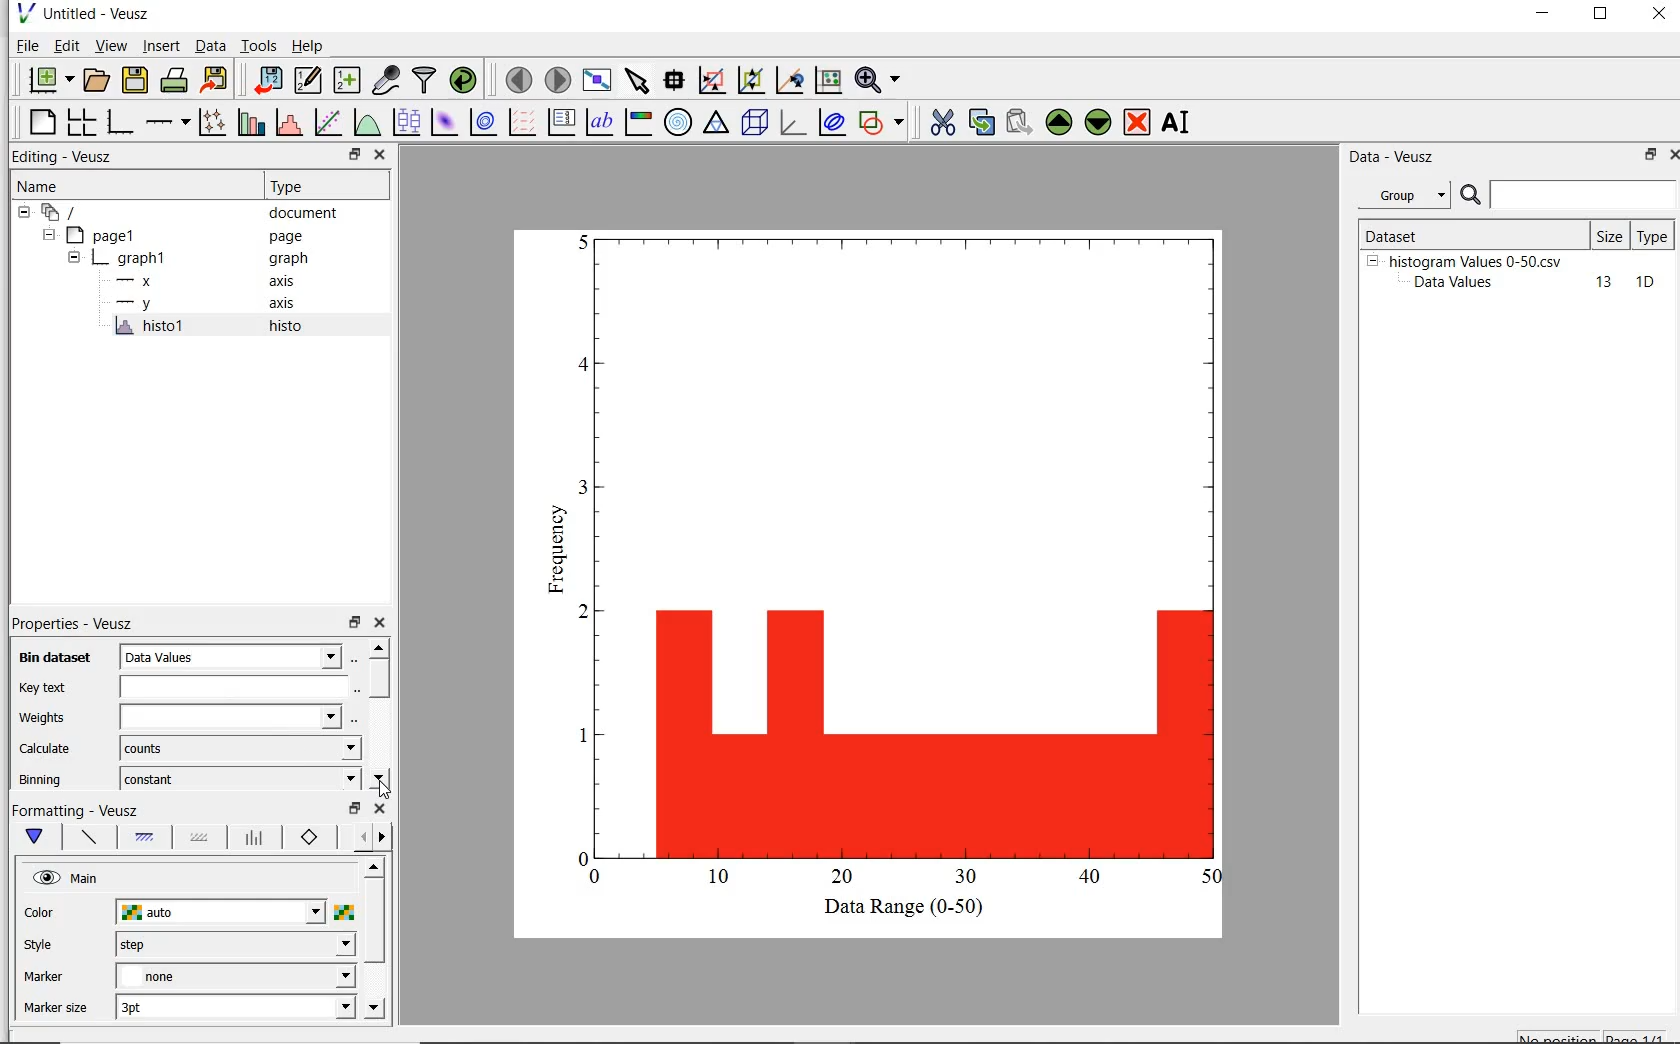 This screenshot has height=1044, width=1680. What do you see at coordinates (1178, 122) in the screenshot?
I see `rename the selected widget` at bounding box center [1178, 122].